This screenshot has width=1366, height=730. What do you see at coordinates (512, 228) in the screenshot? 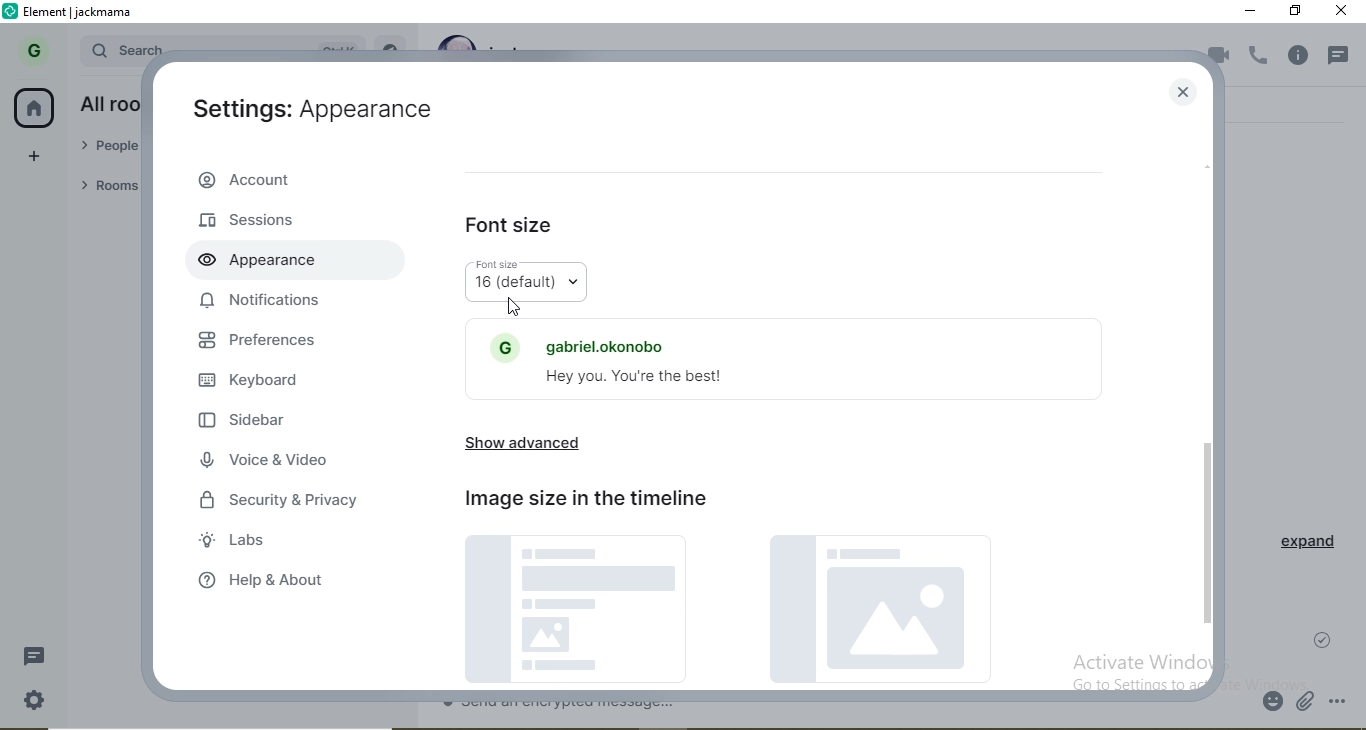
I see `font size` at bounding box center [512, 228].